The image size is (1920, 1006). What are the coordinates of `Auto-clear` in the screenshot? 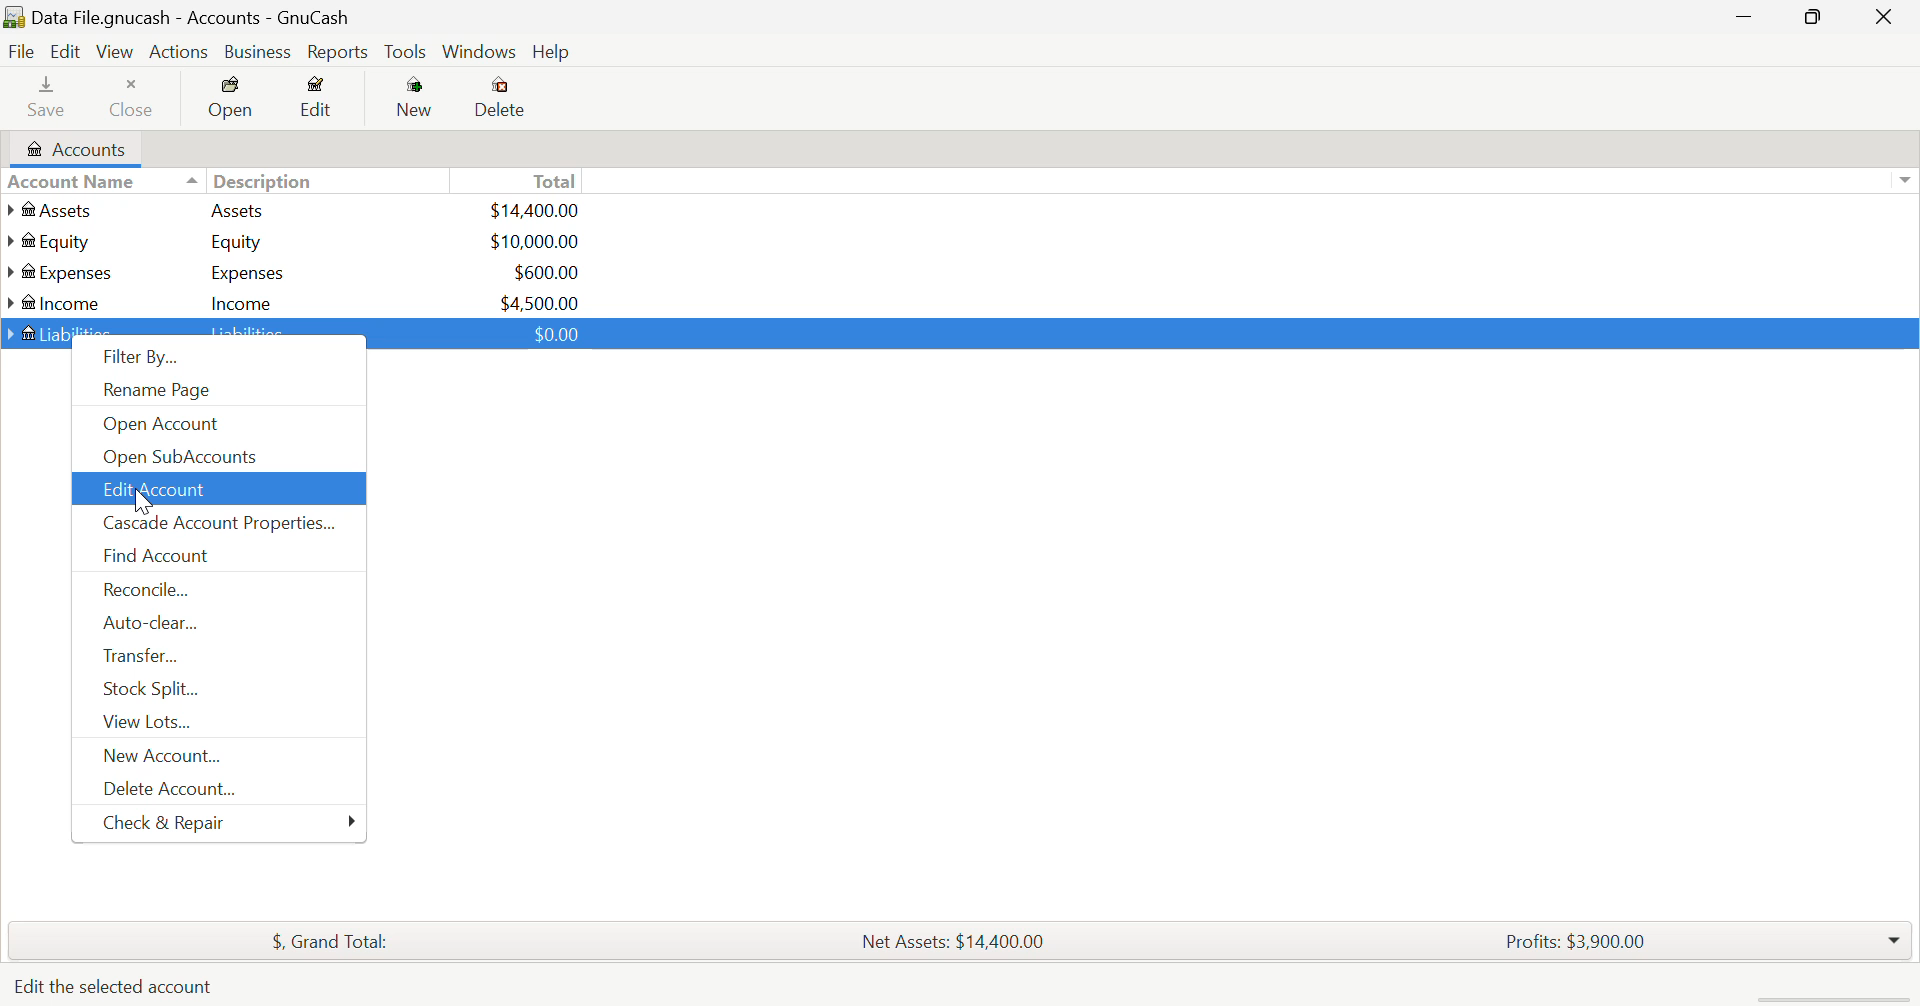 It's located at (215, 626).